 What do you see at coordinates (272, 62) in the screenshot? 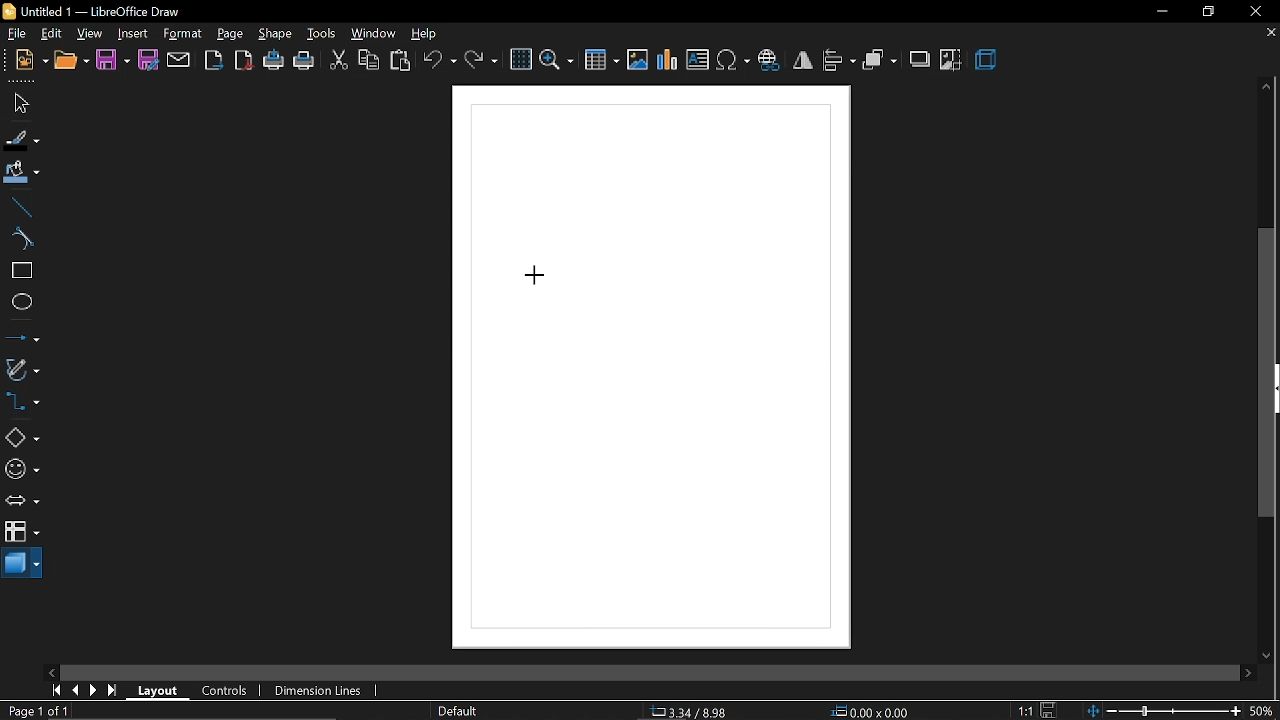
I see `print directly` at bounding box center [272, 62].